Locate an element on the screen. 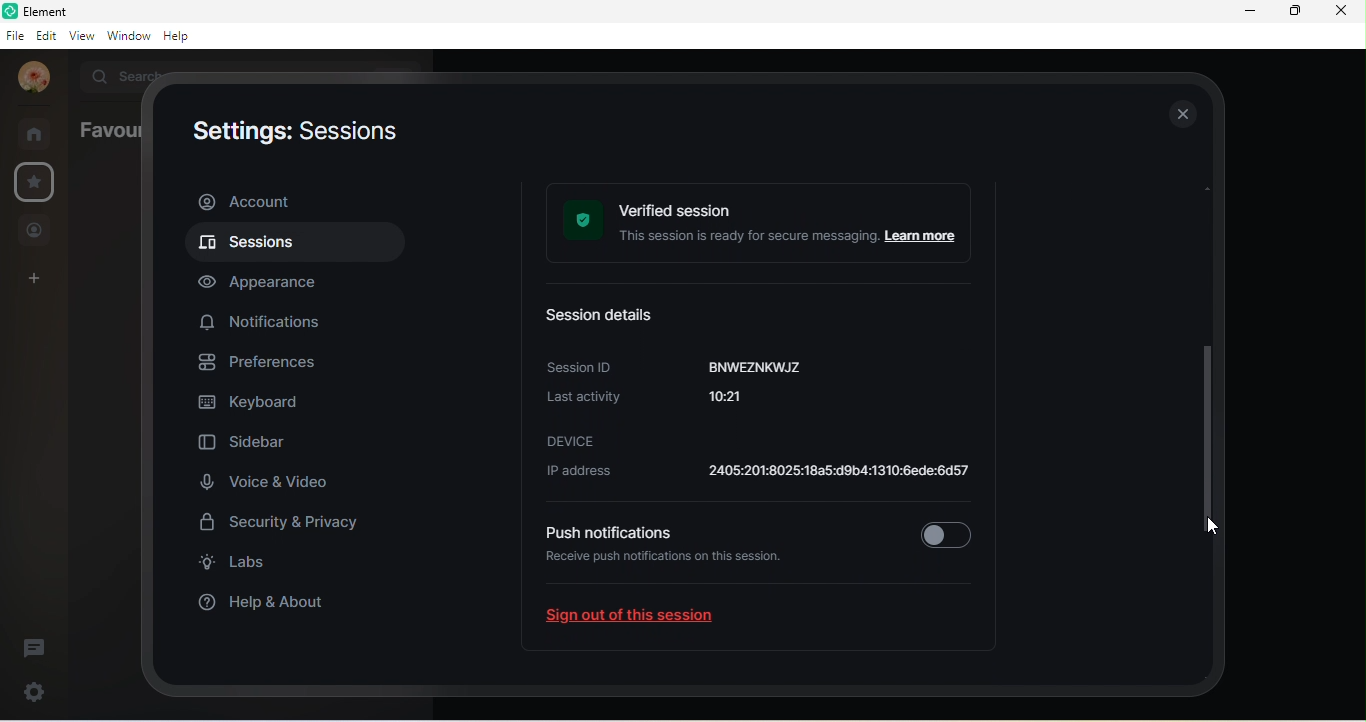 The height and width of the screenshot is (722, 1366). preferences is located at coordinates (267, 364).